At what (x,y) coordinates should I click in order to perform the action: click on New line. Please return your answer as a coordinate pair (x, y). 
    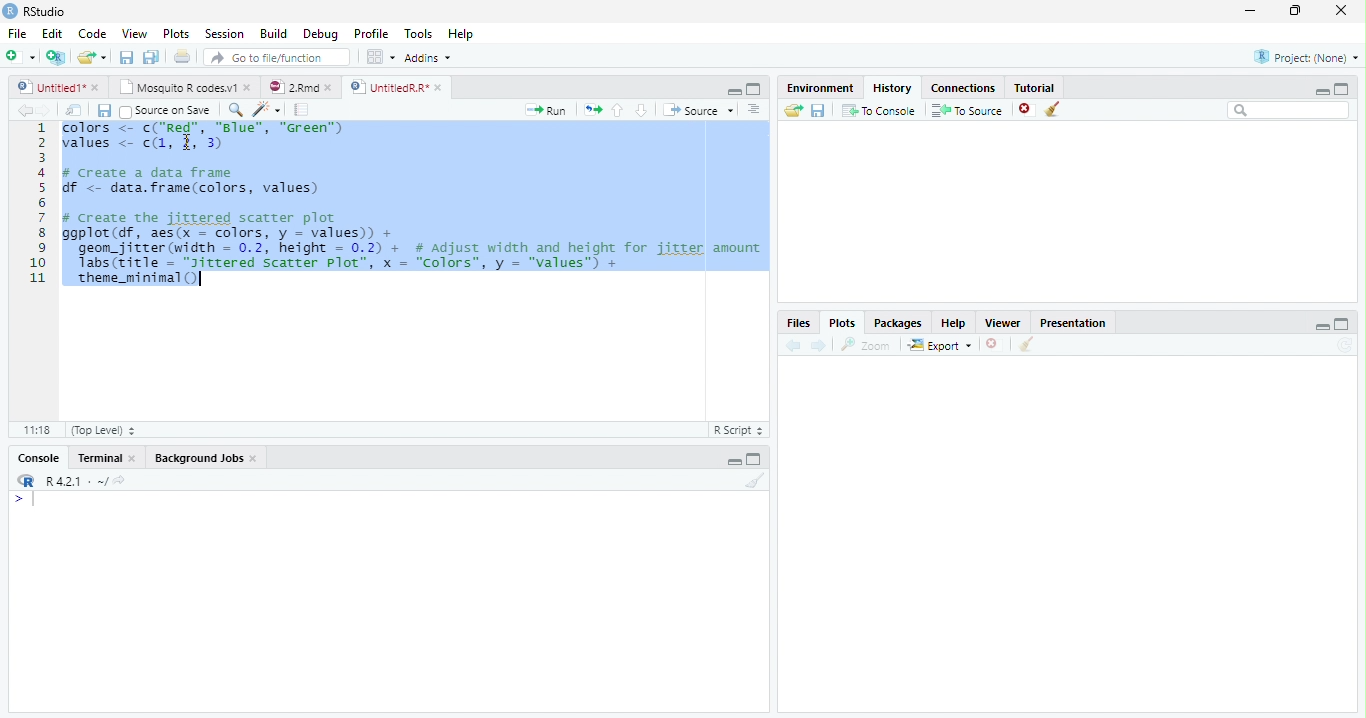
    Looking at the image, I should click on (24, 499).